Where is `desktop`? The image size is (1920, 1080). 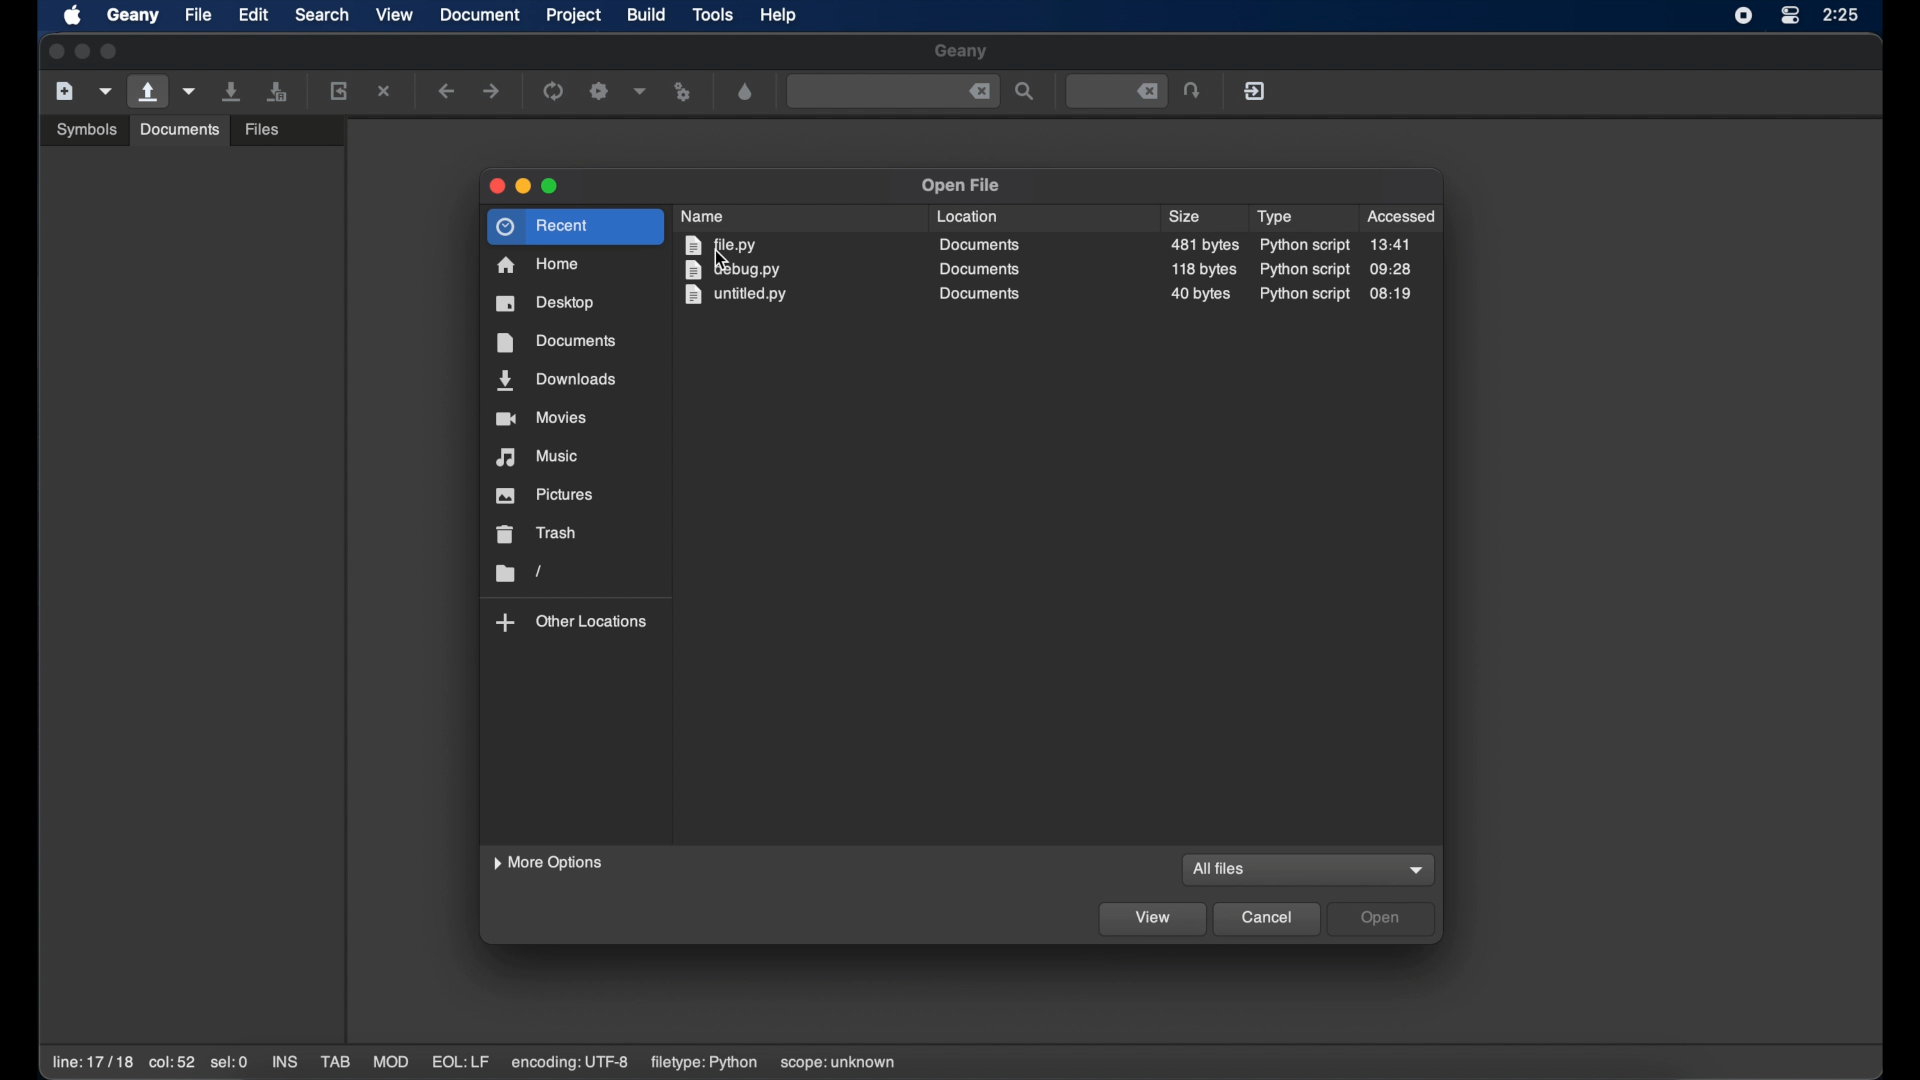 desktop is located at coordinates (547, 303).